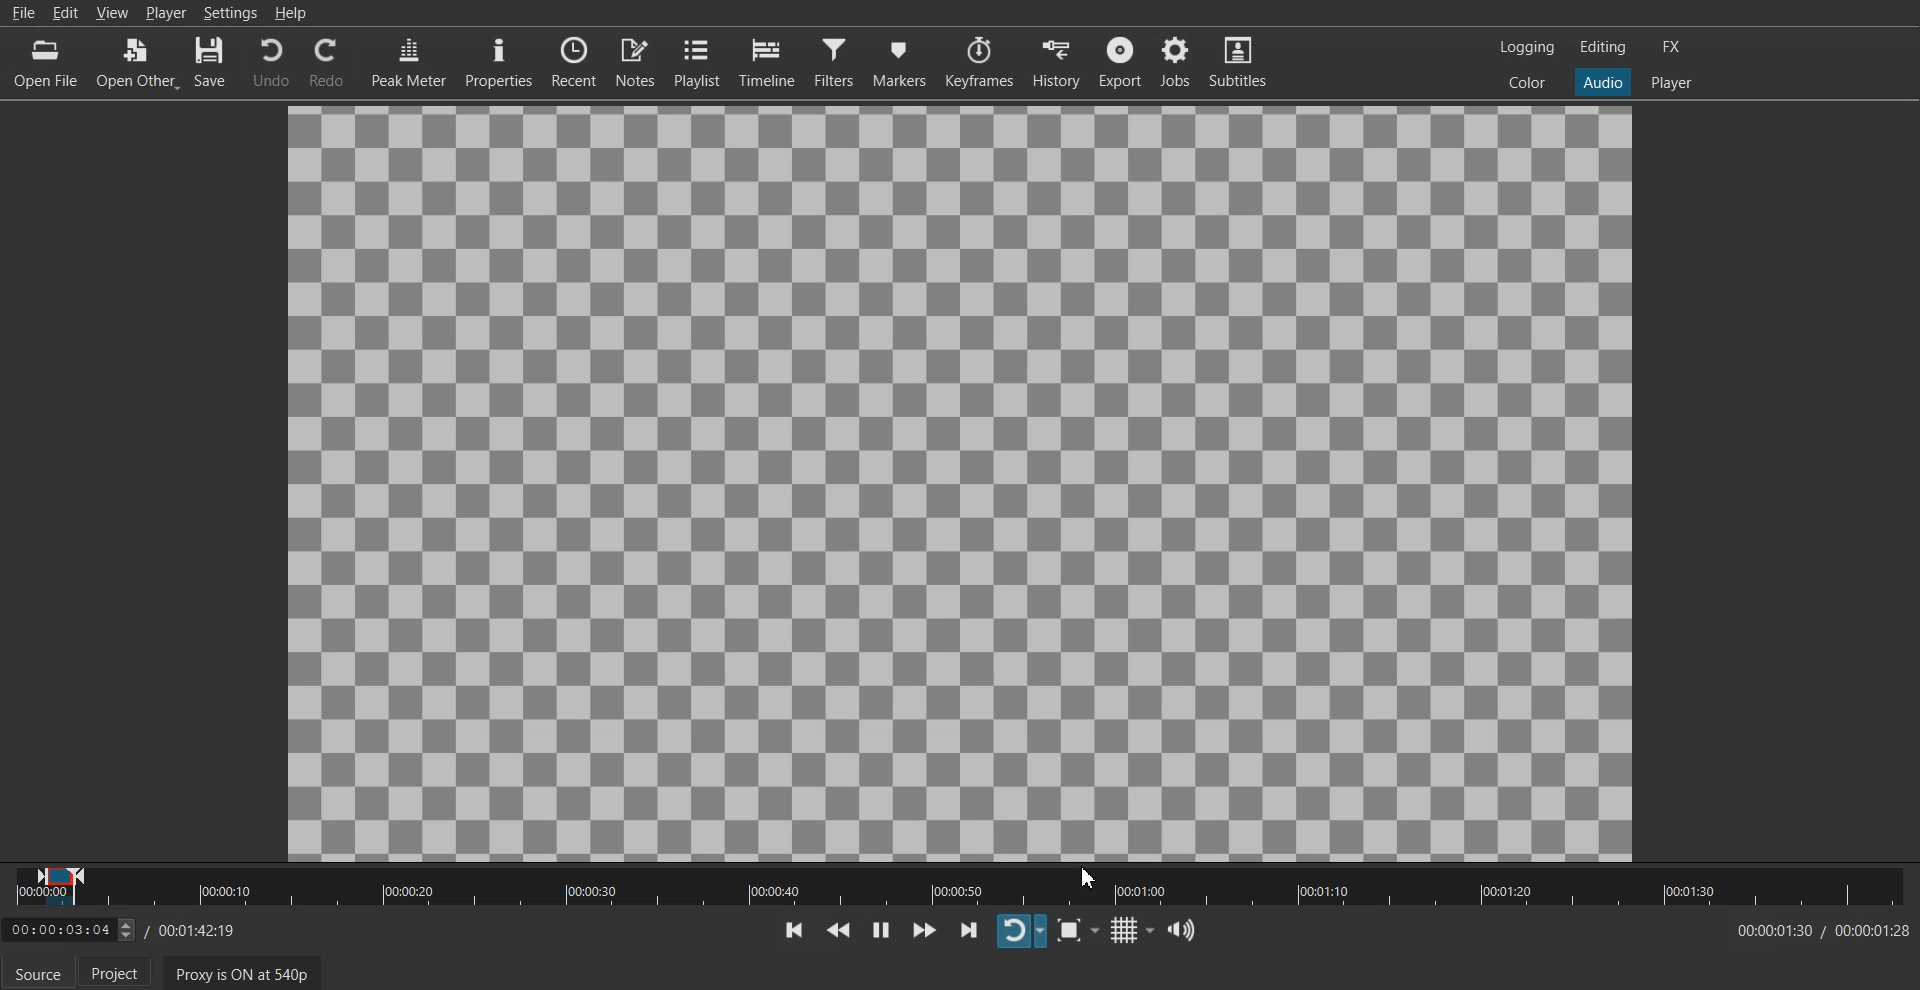 The image size is (1920, 990). Describe the element at coordinates (924, 930) in the screenshot. I see `Play Quickly Forwards` at that location.